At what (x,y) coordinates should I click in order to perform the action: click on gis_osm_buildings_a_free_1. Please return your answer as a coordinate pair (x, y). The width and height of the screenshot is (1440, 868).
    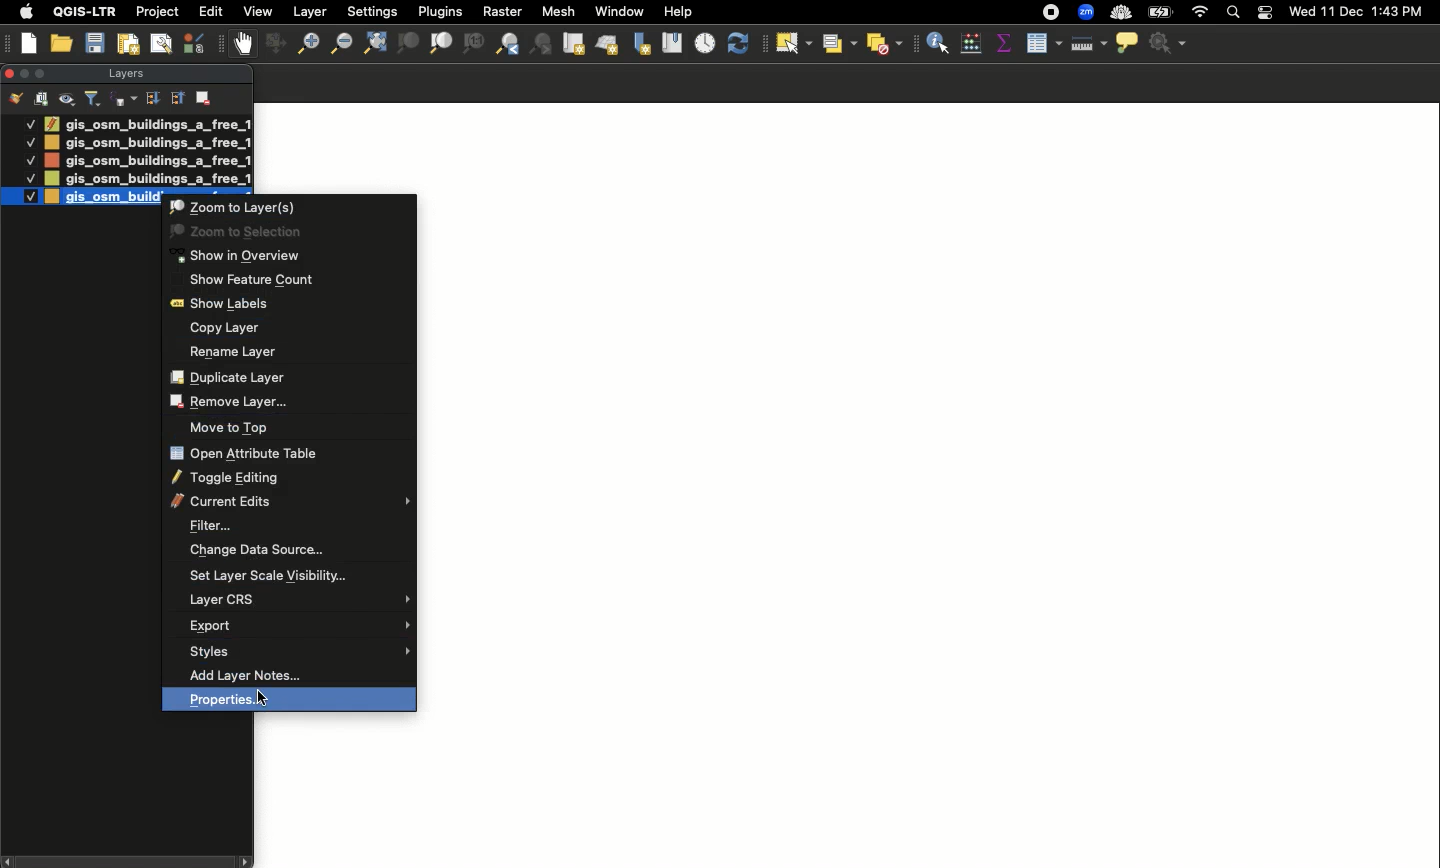
    Looking at the image, I should click on (103, 197).